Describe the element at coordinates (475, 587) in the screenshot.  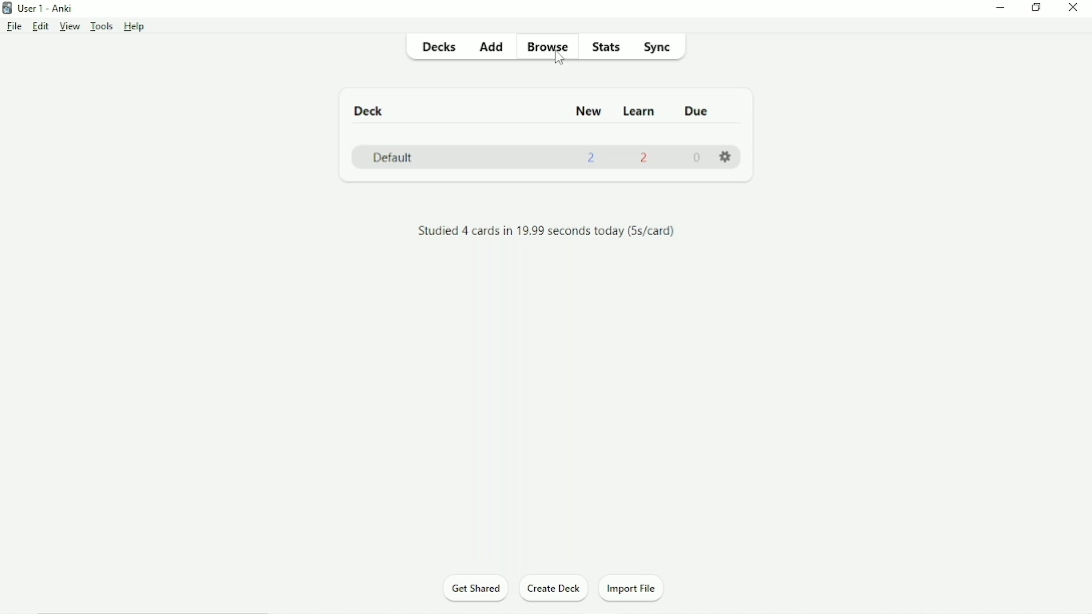
I see `Get Shared` at that location.